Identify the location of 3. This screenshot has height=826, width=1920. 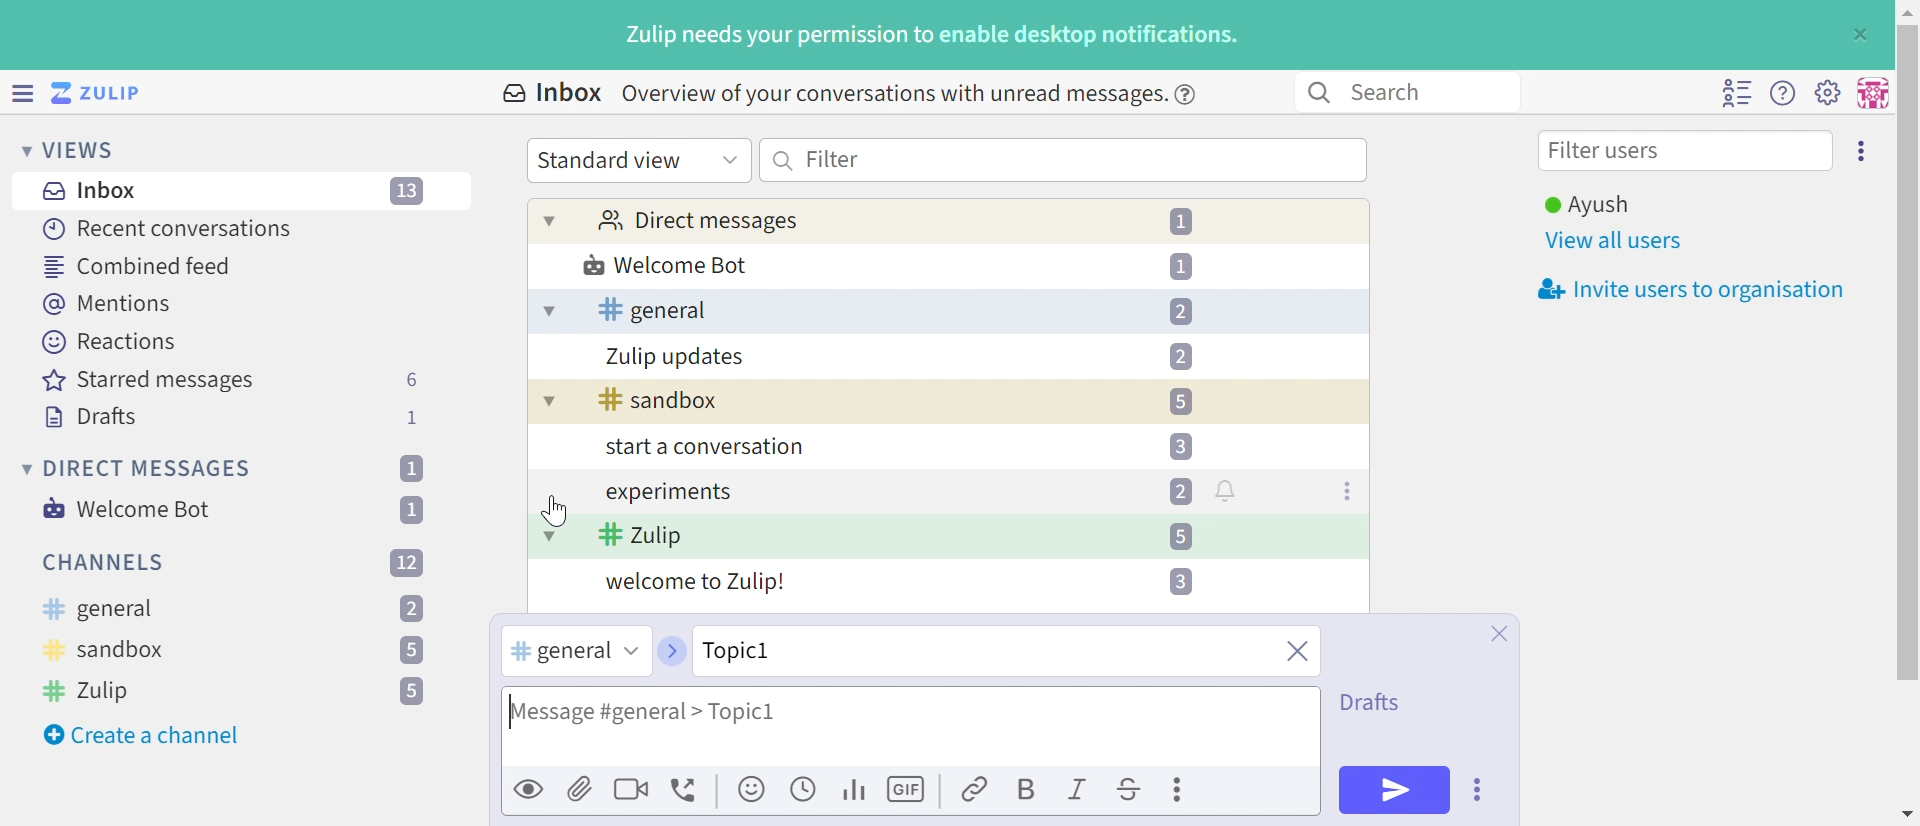
(1180, 445).